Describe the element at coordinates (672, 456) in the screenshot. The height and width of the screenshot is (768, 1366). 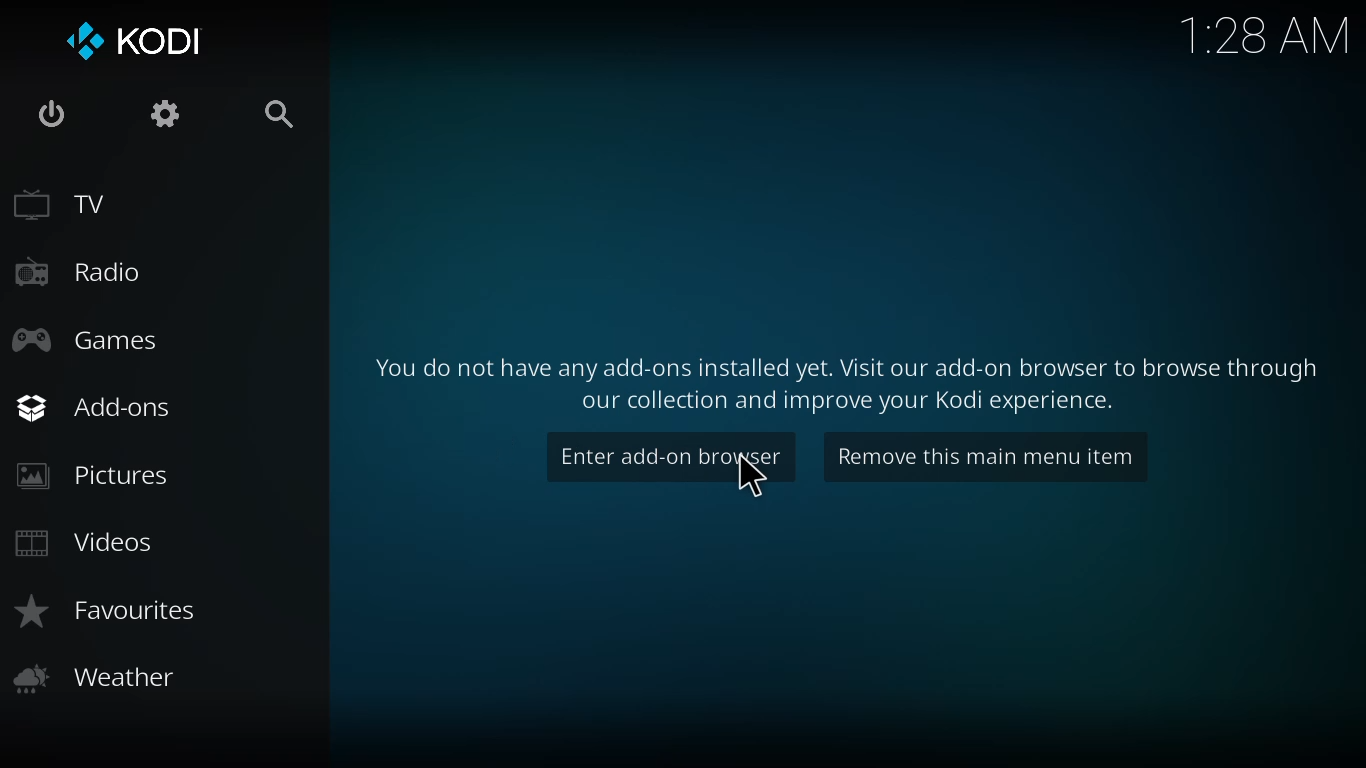
I see `enter add on browser` at that location.